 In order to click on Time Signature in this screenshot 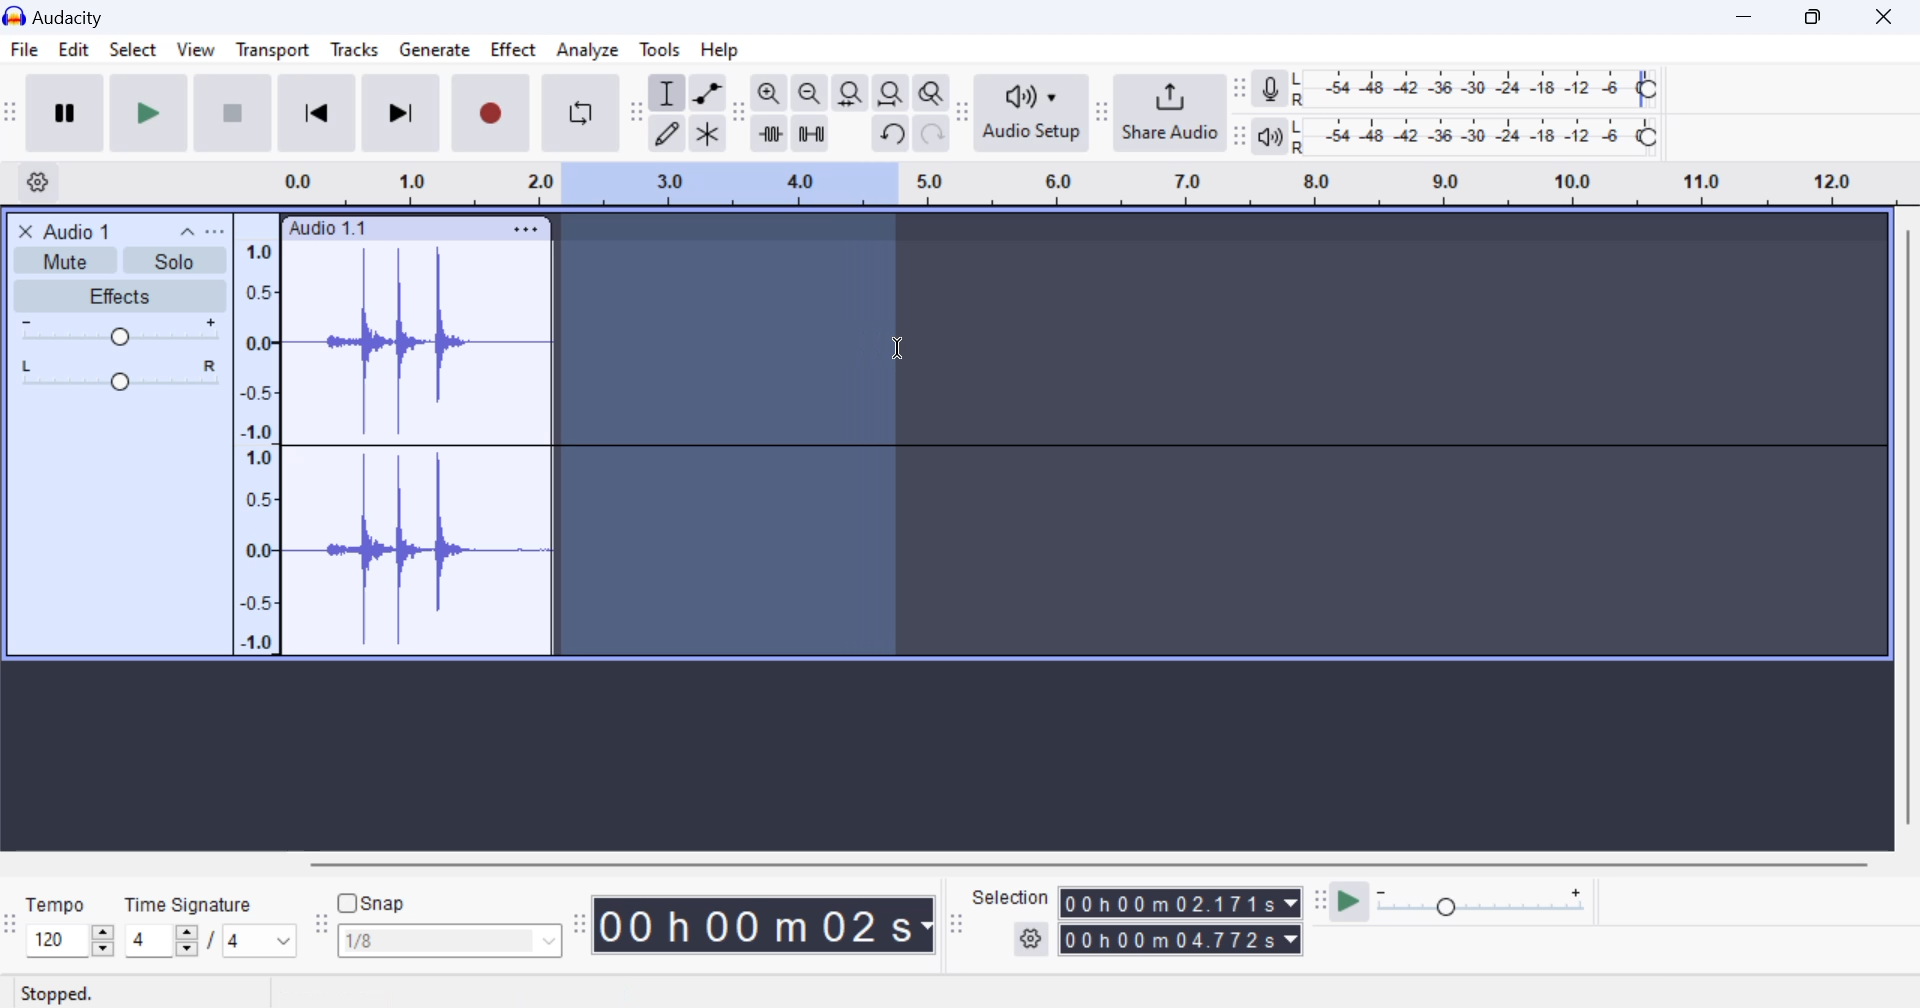, I will do `click(191, 901)`.